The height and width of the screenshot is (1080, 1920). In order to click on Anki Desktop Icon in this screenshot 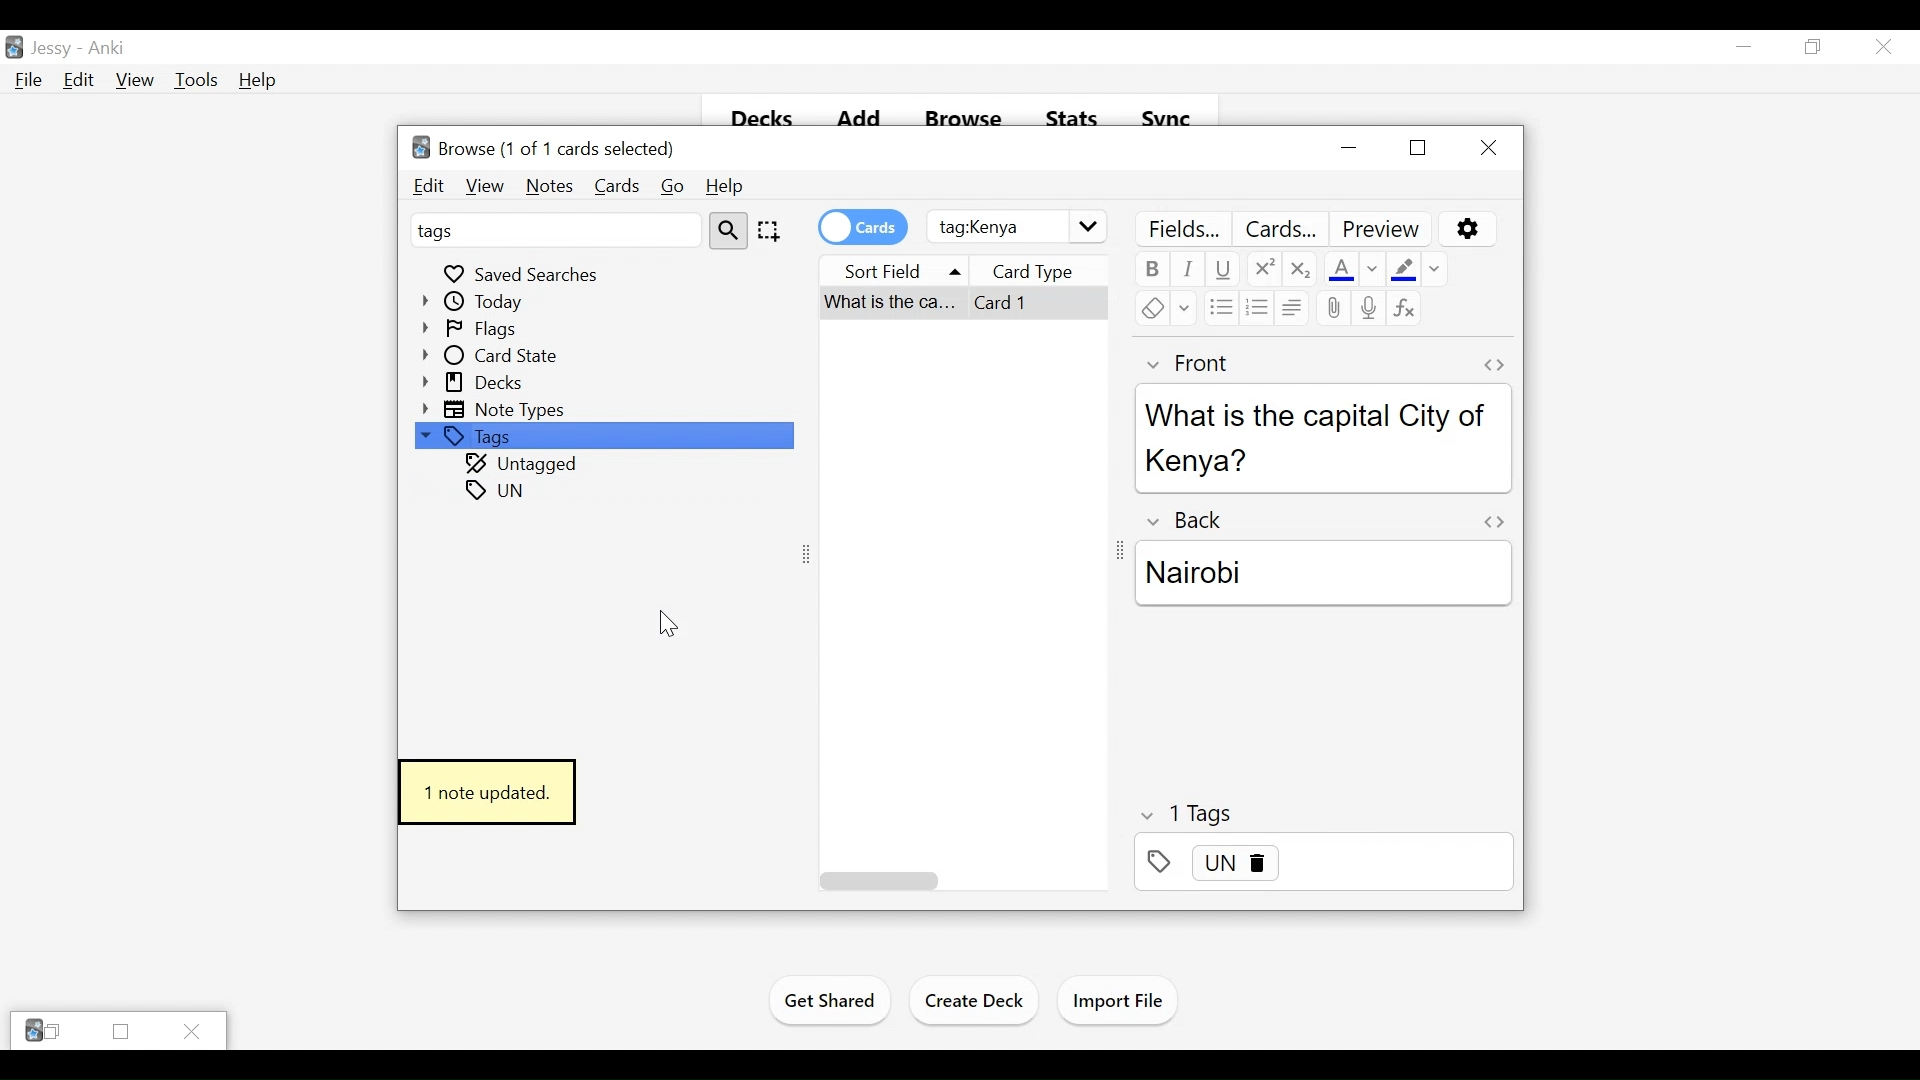, I will do `click(14, 47)`.